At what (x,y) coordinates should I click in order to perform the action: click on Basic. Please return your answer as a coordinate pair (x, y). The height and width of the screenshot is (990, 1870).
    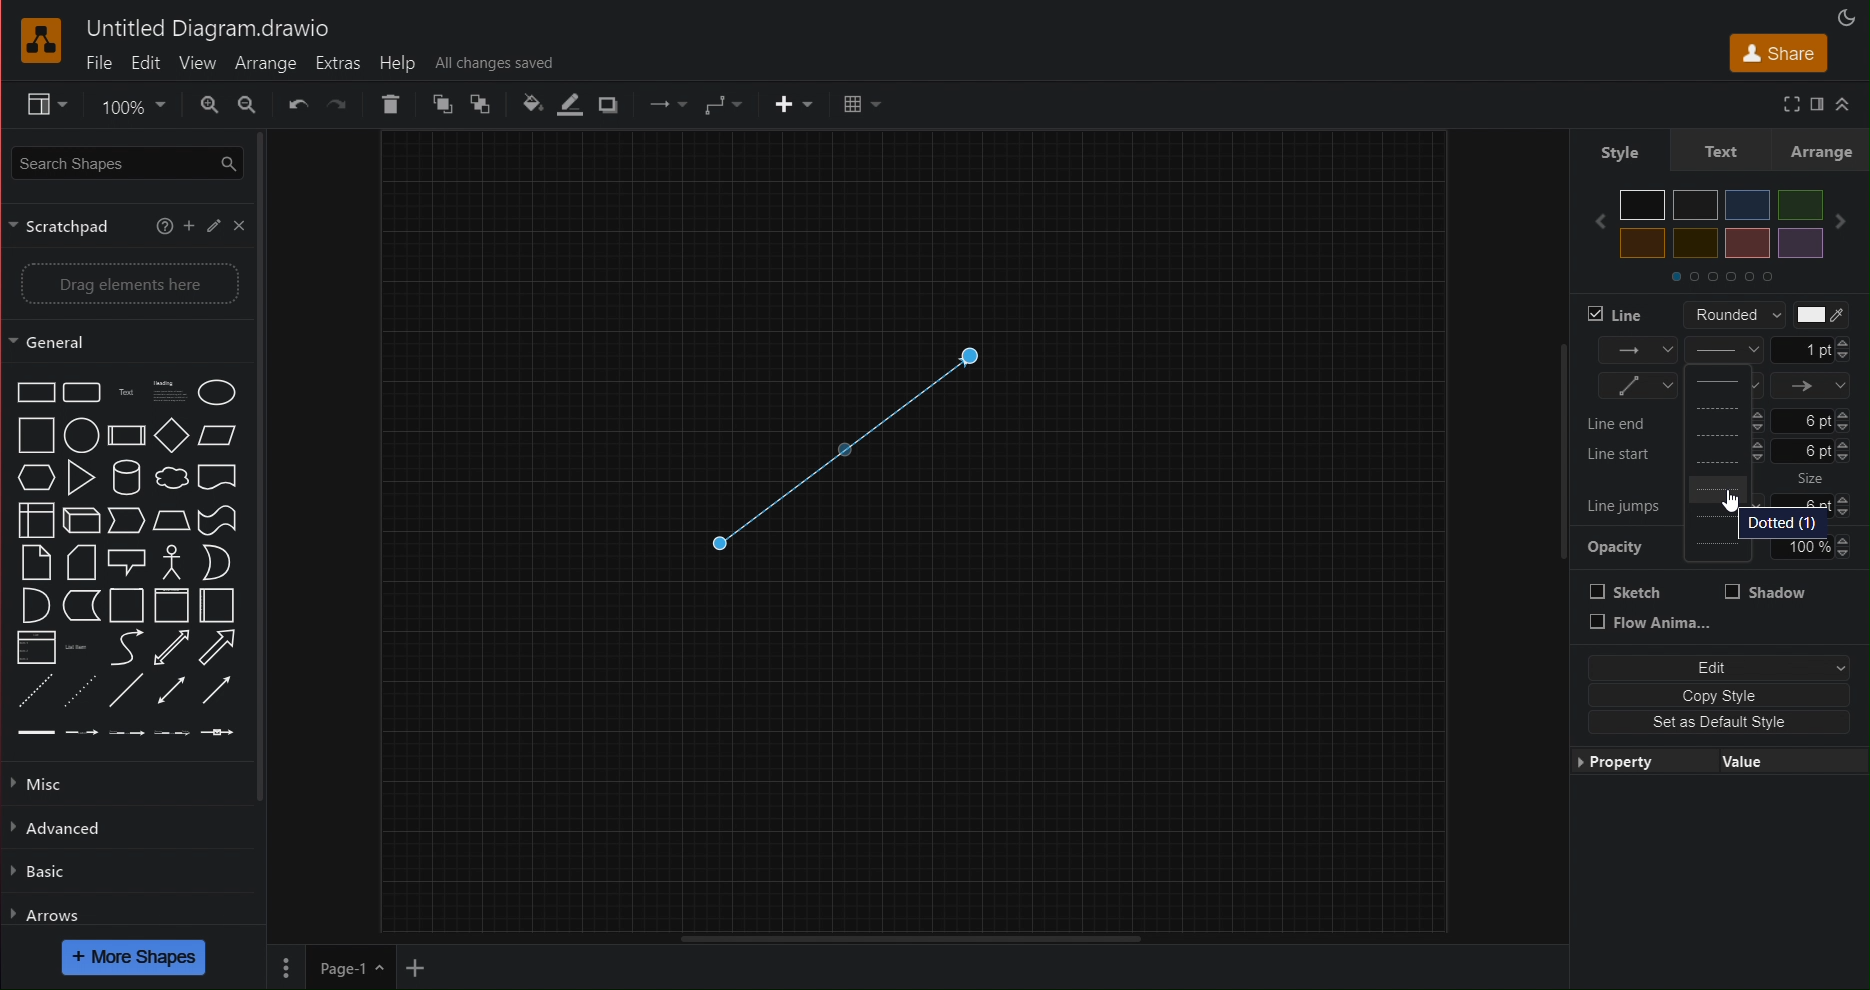
    Looking at the image, I should click on (40, 874).